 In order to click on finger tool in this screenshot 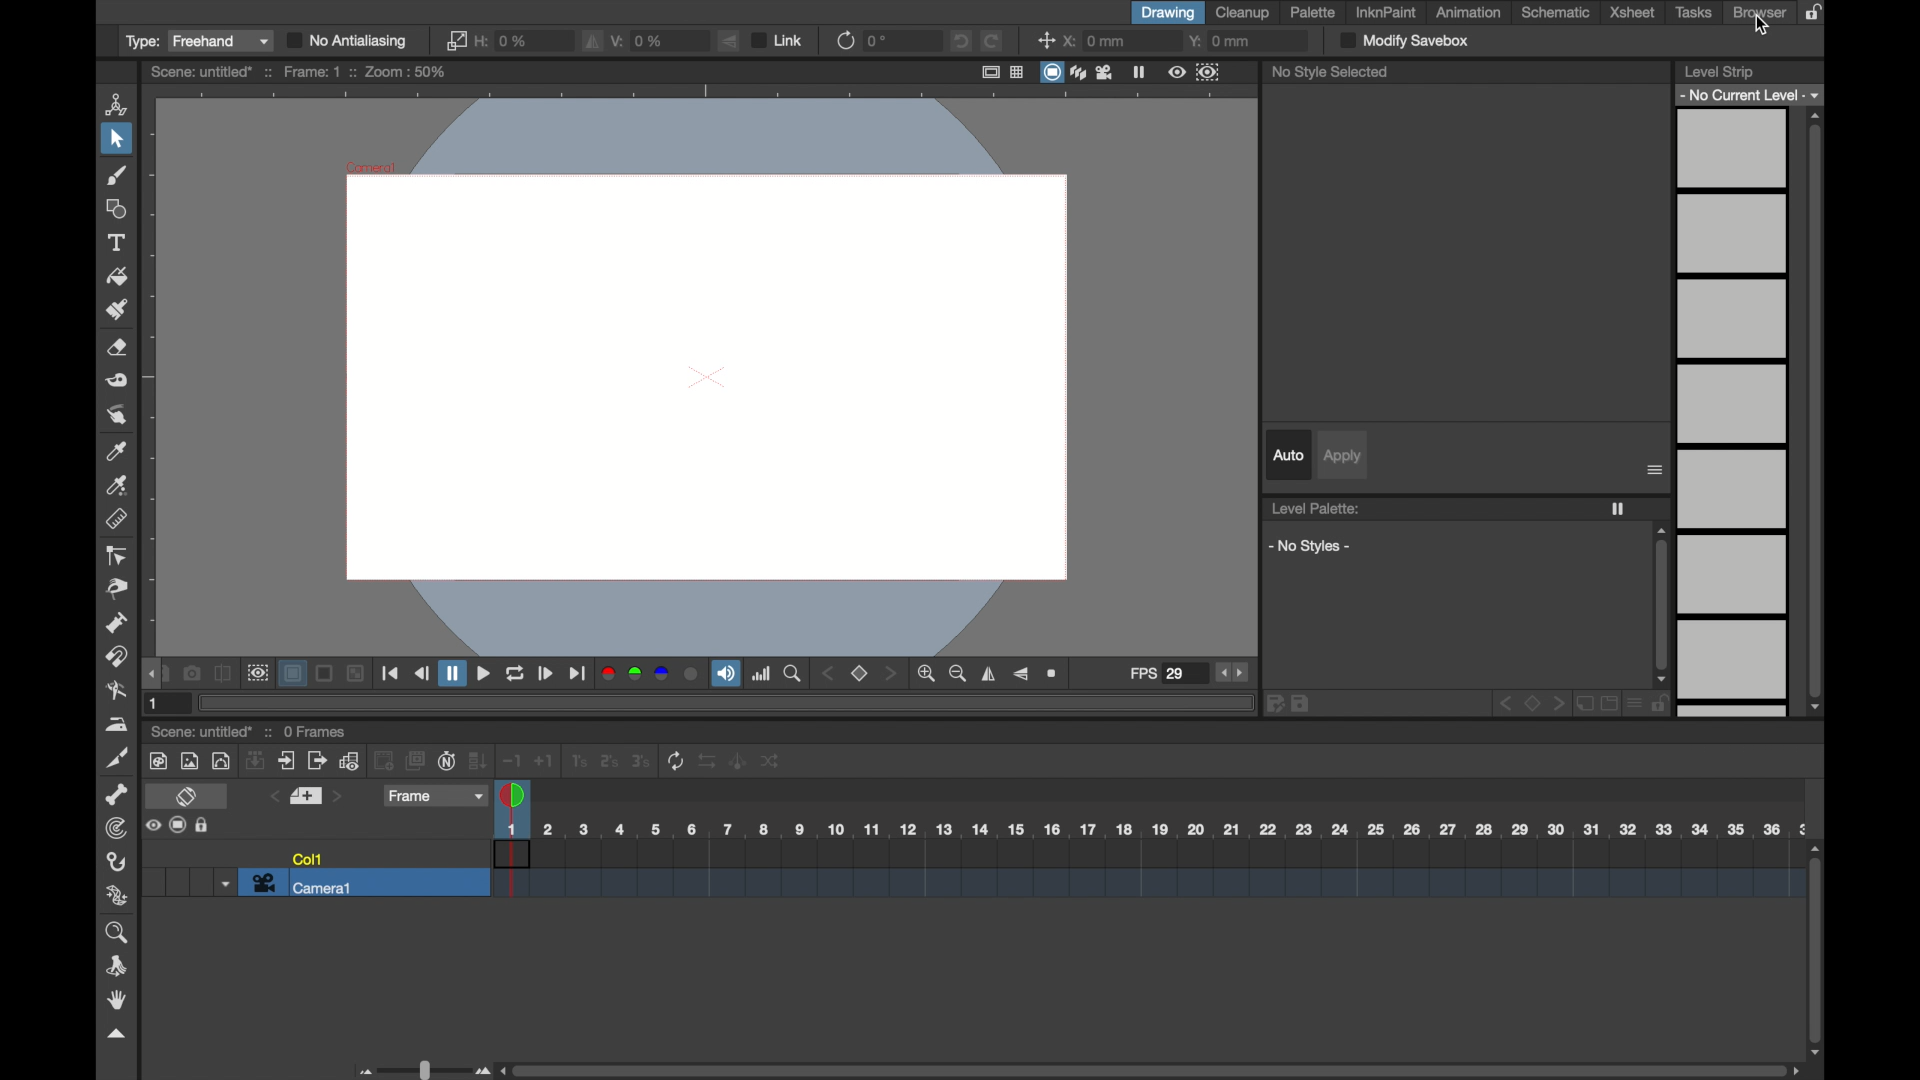, I will do `click(115, 415)`.